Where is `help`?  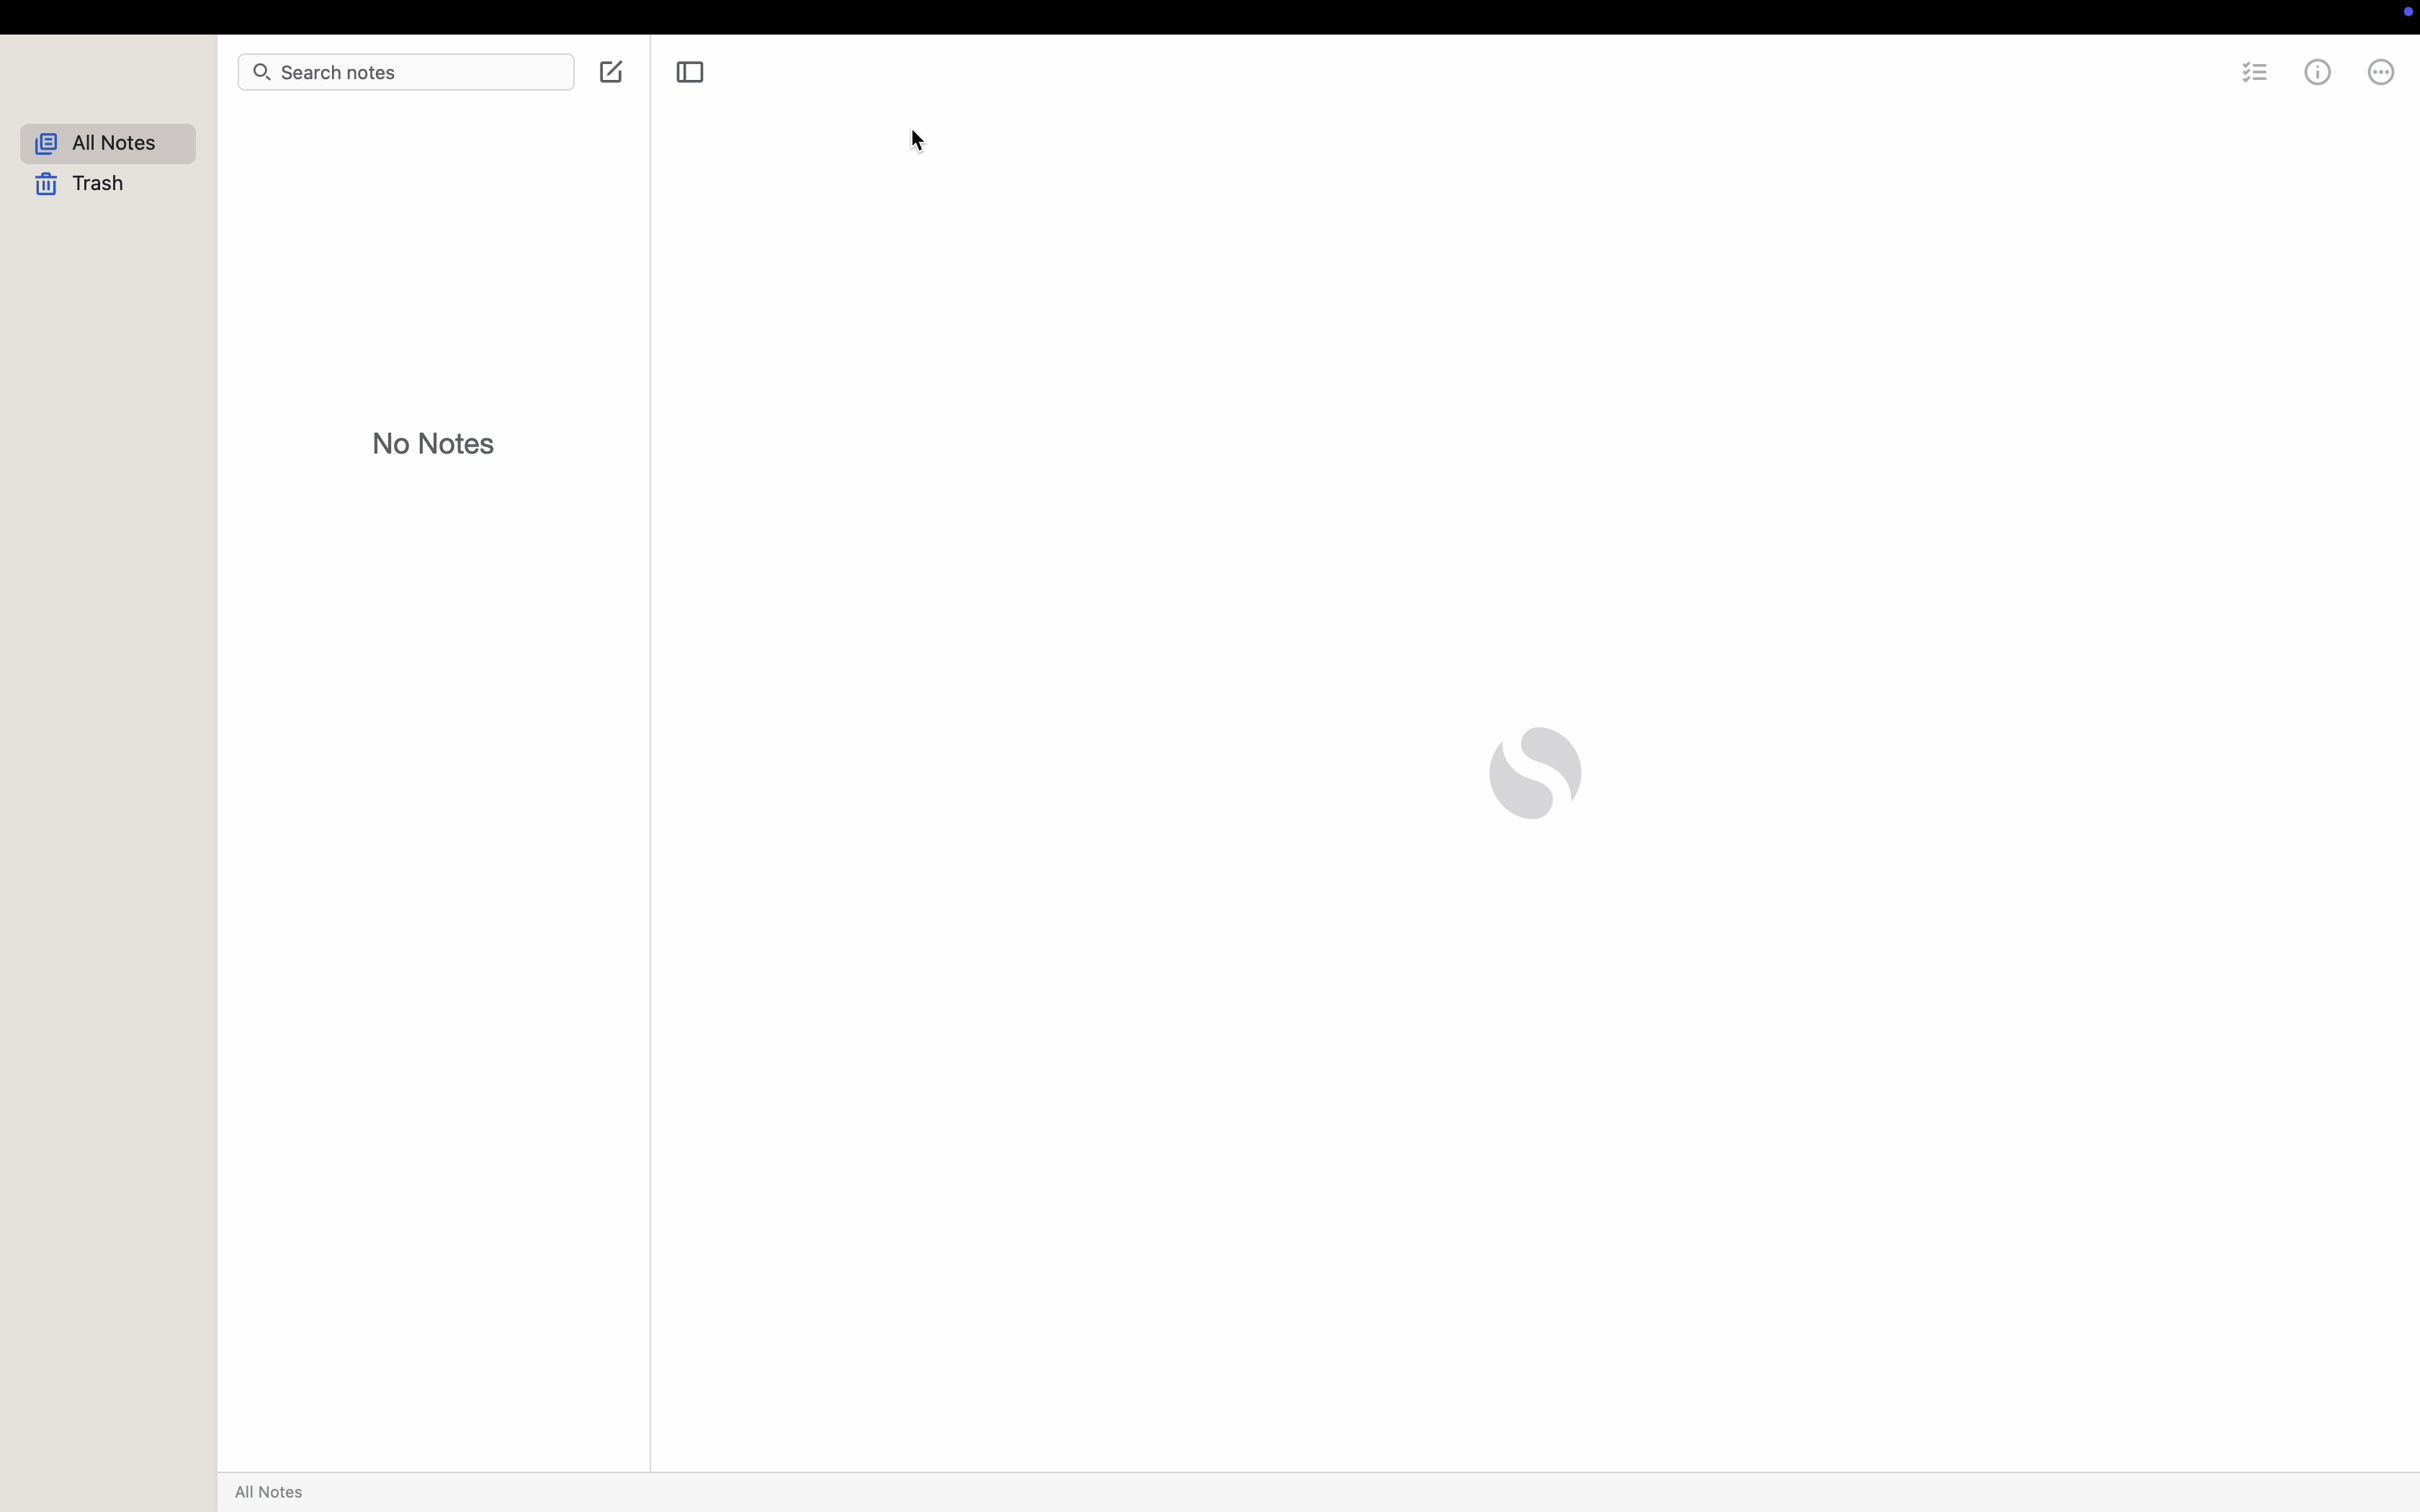
help is located at coordinates (2355, 73).